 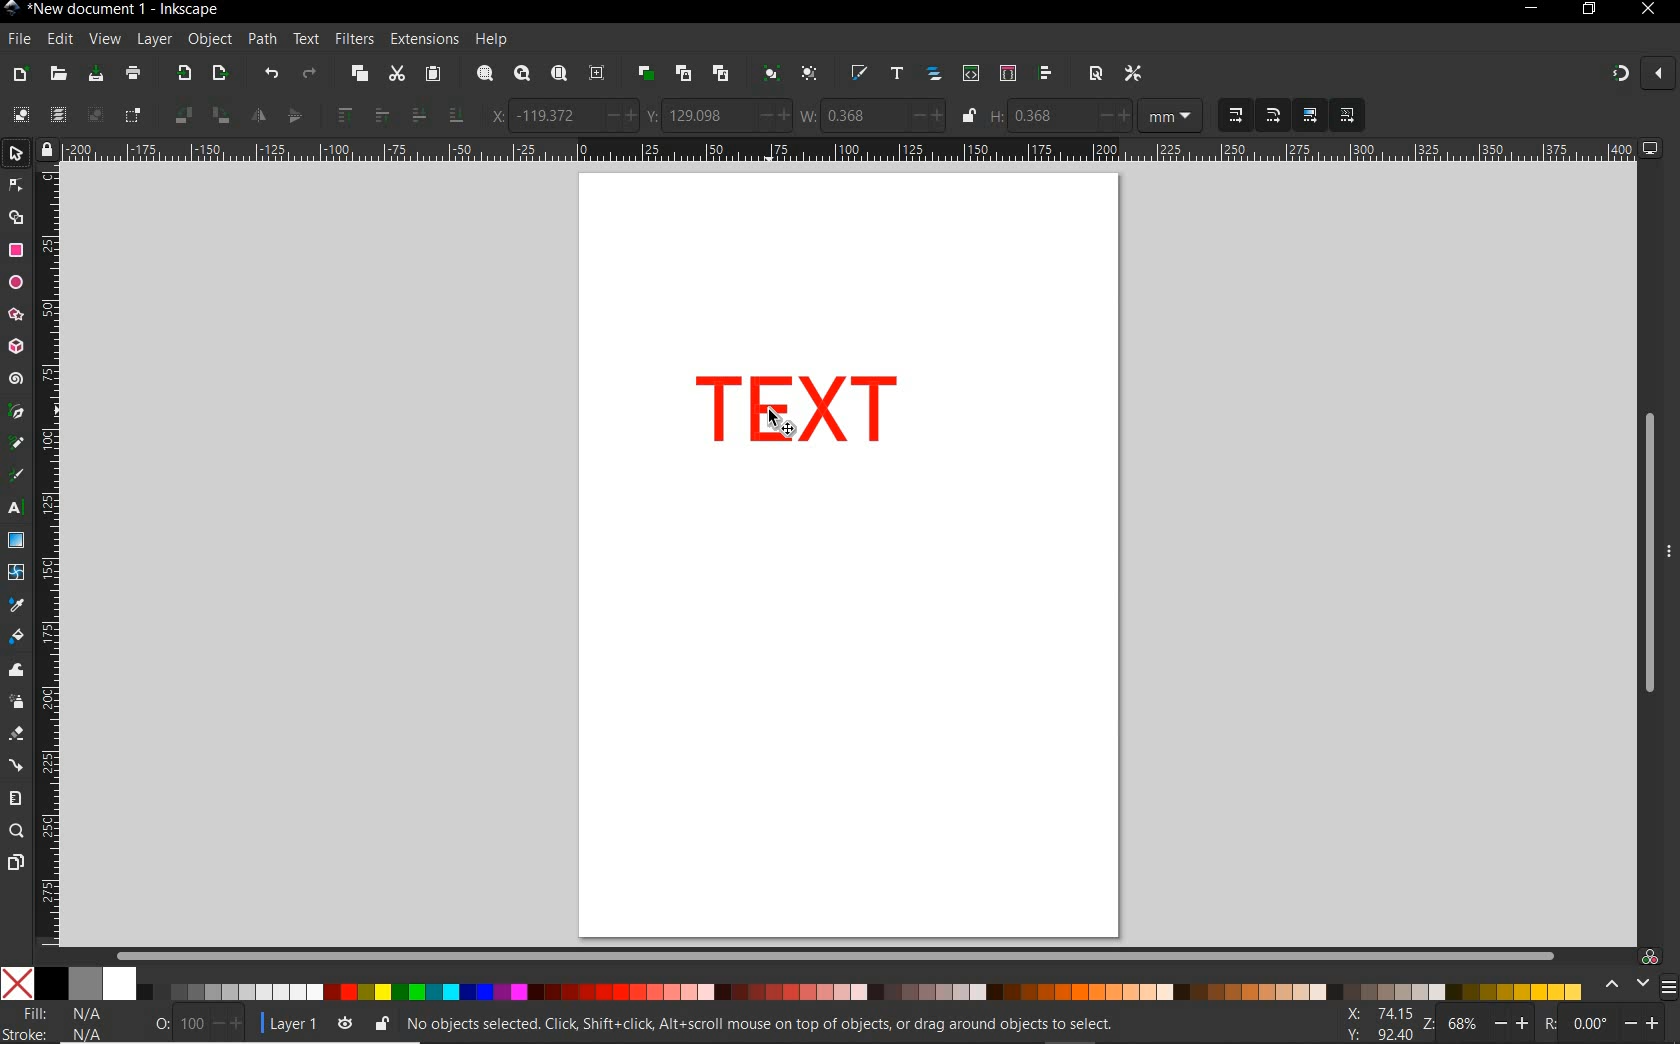 I want to click on ZOOM, so click(x=1477, y=1022).